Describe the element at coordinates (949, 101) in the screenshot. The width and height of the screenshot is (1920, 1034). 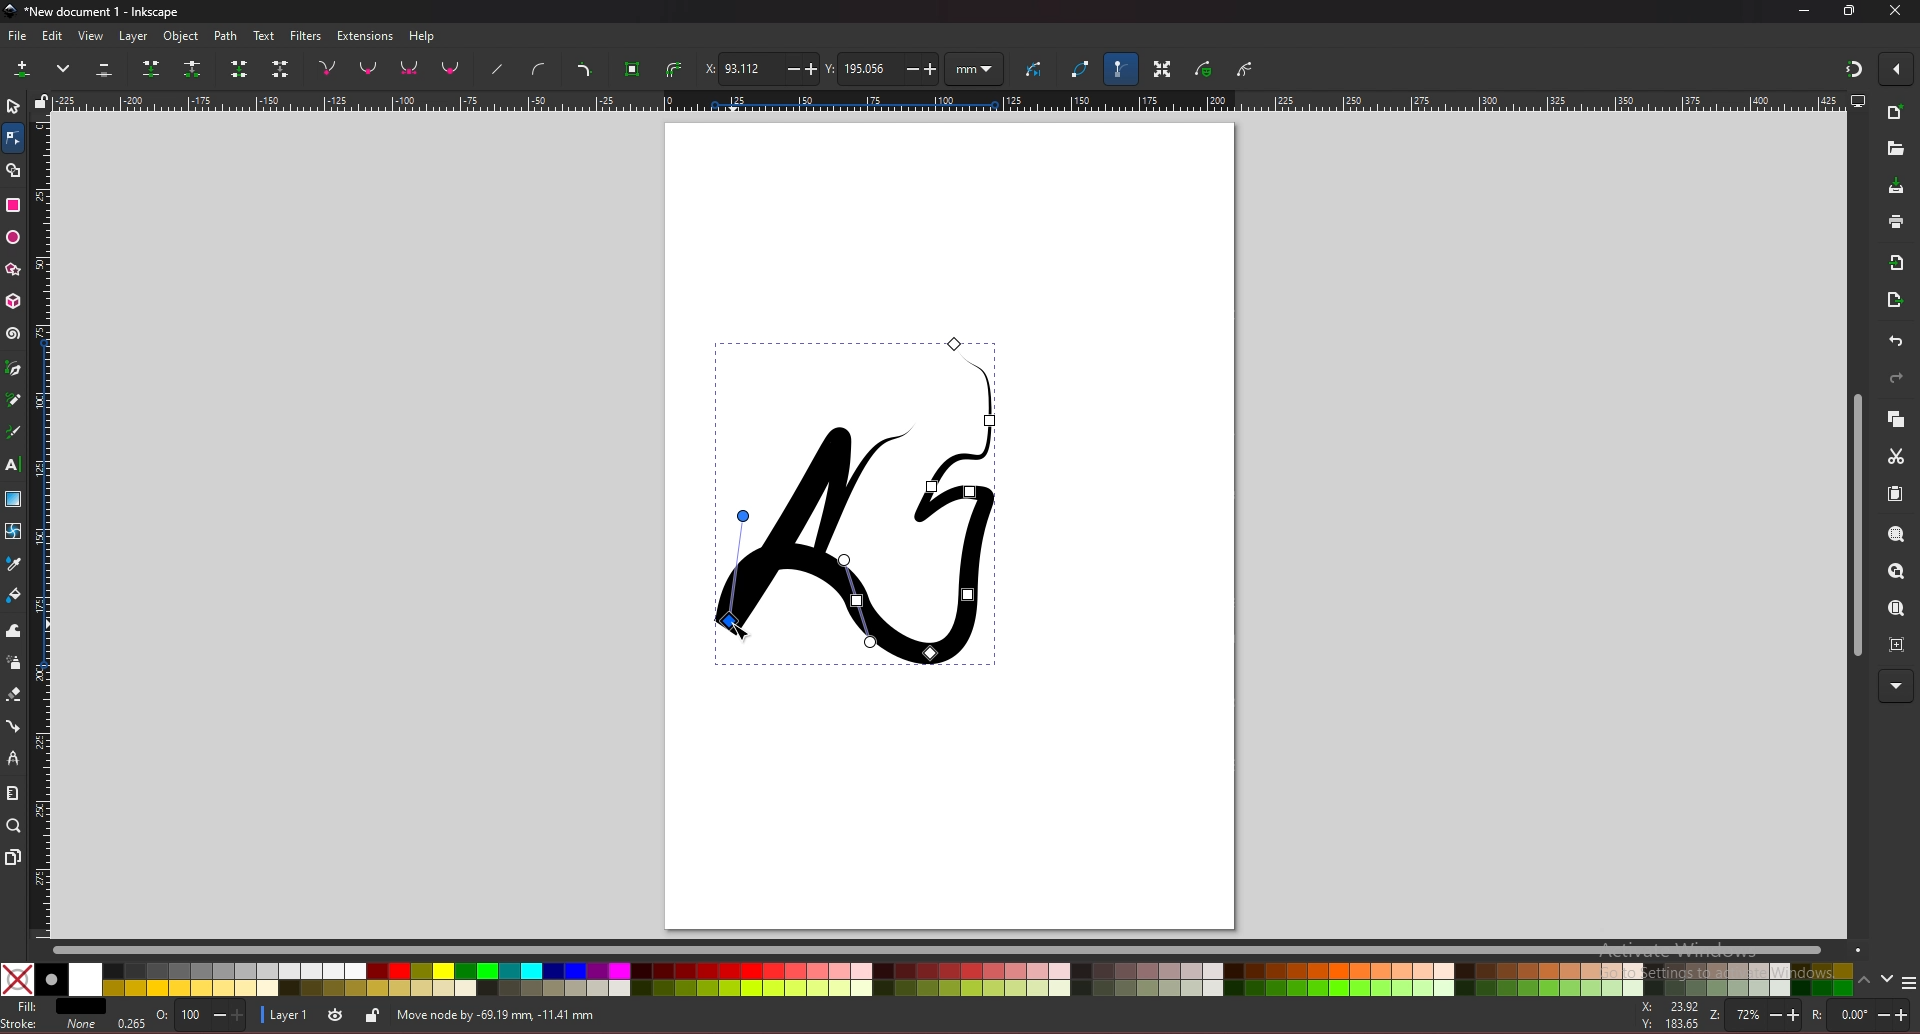
I see `horizontal scale` at that location.